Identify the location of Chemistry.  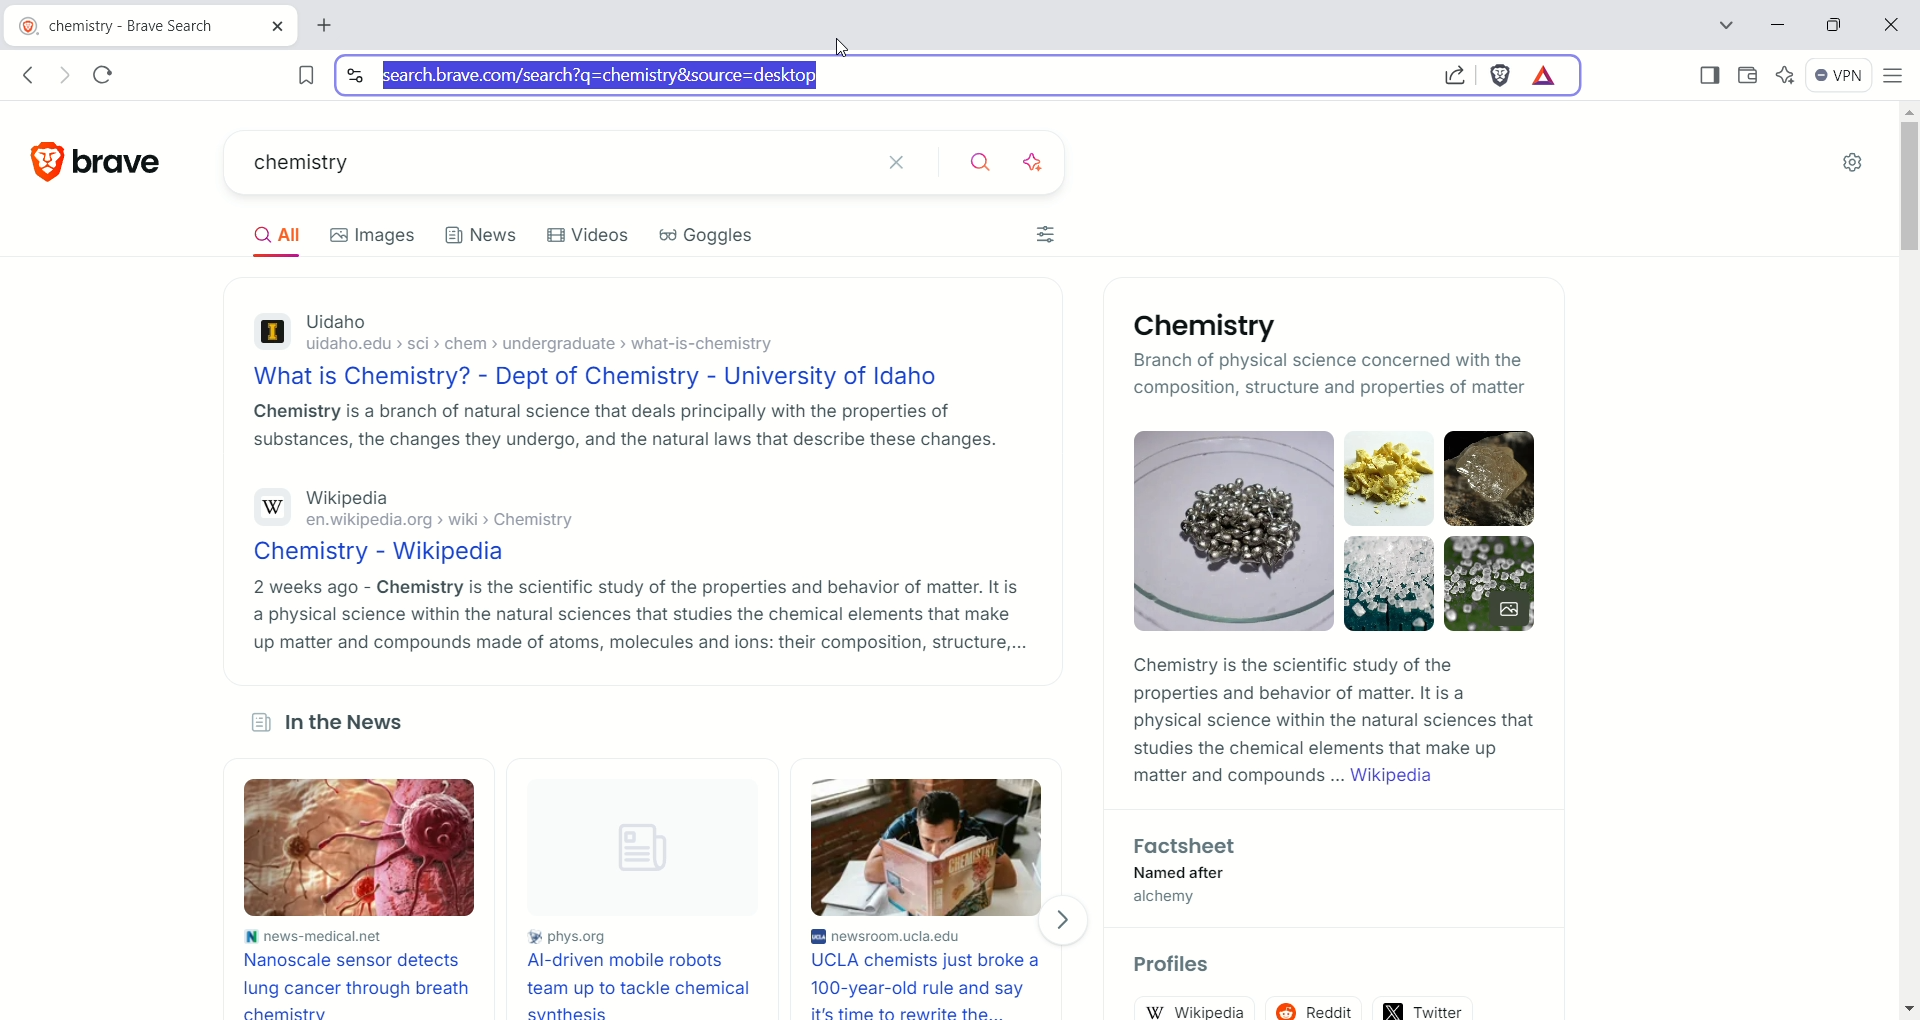
(1213, 326).